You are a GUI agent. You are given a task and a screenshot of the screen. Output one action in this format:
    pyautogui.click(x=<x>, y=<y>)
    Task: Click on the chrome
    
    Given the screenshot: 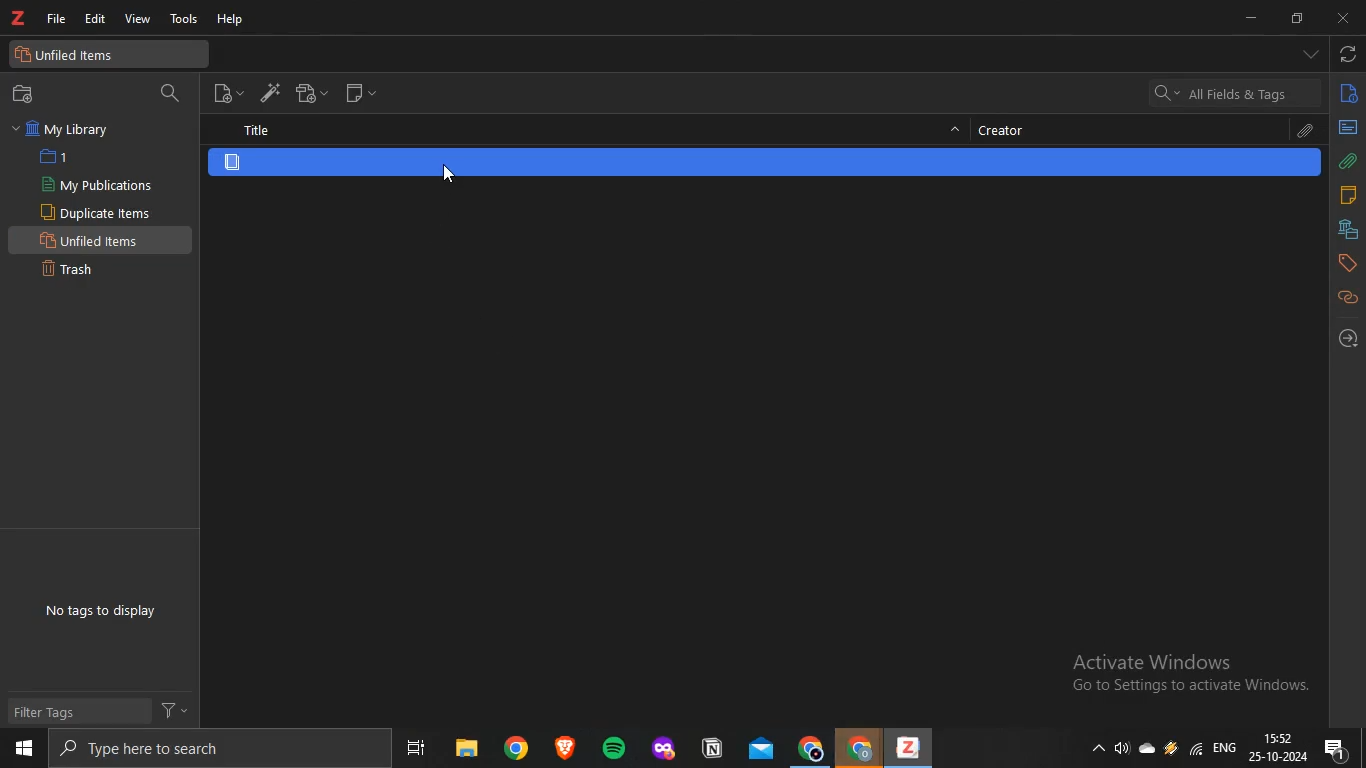 What is the action you would take?
    pyautogui.click(x=516, y=747)
    